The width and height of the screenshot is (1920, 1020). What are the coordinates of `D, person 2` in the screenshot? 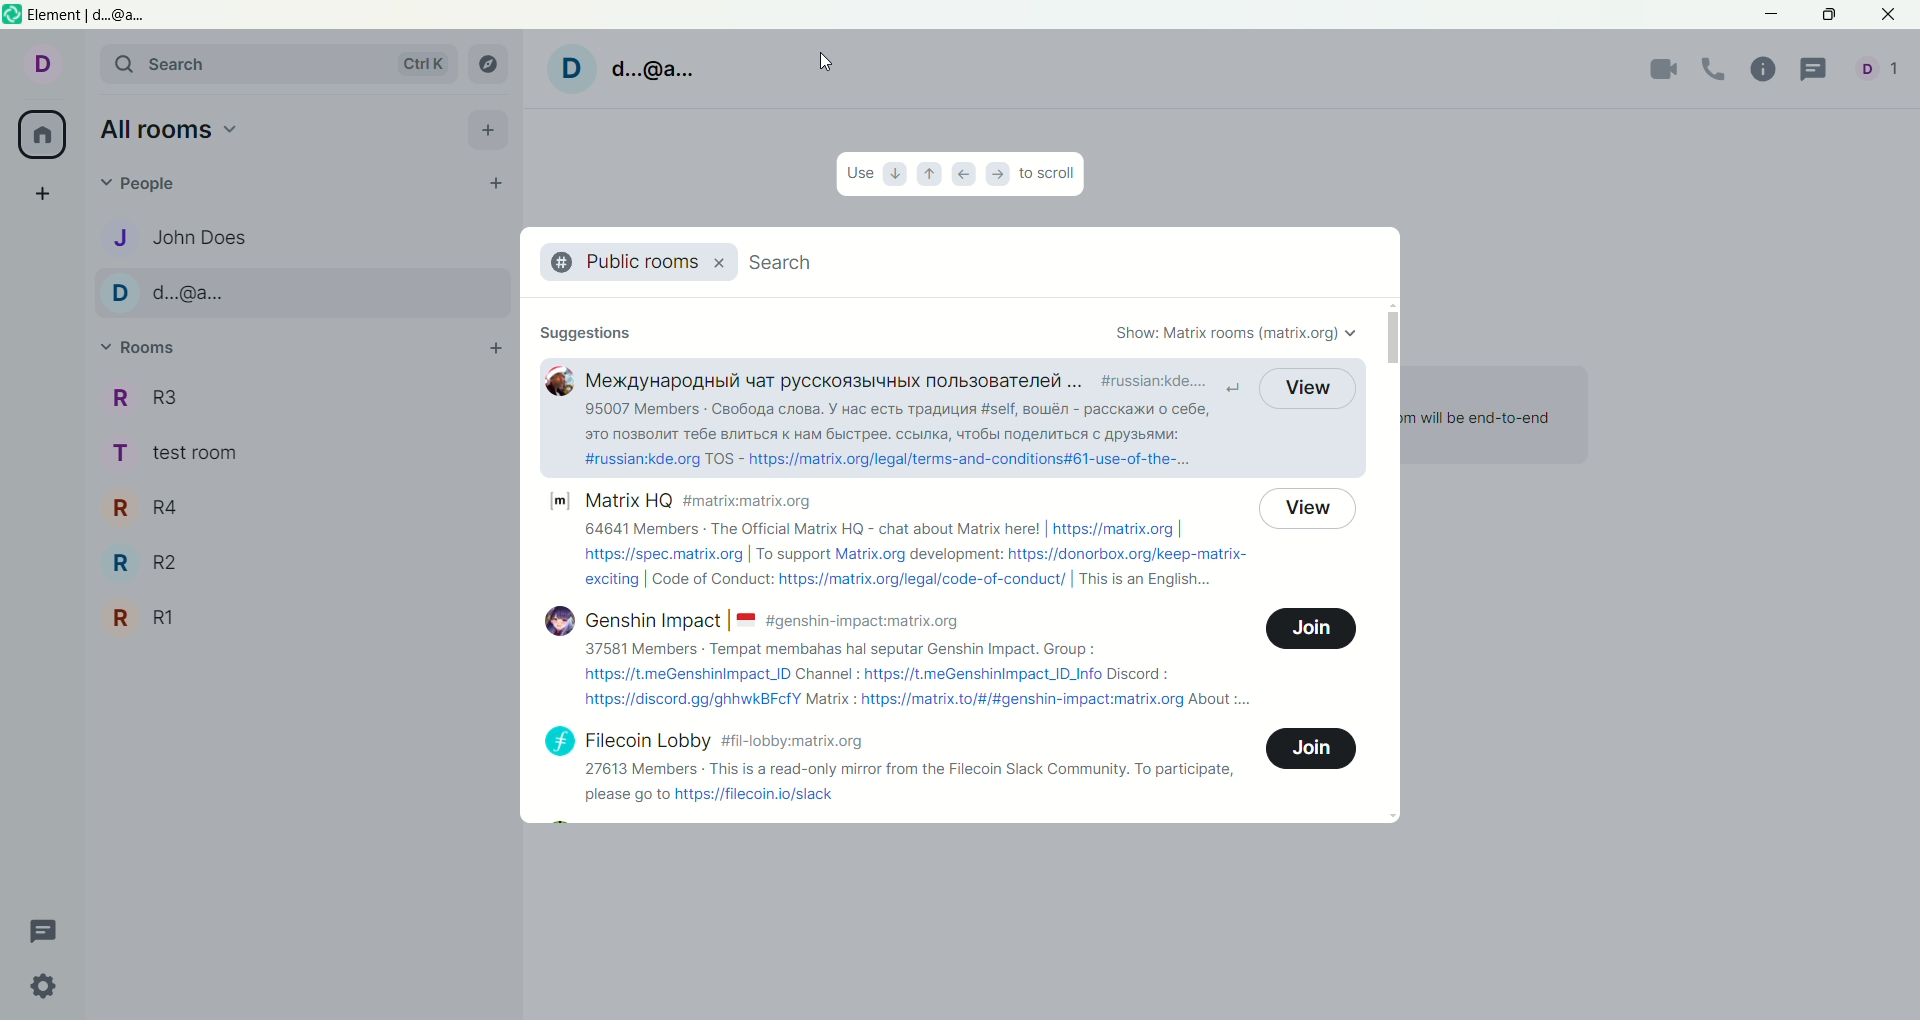 It's located at (298, 293).